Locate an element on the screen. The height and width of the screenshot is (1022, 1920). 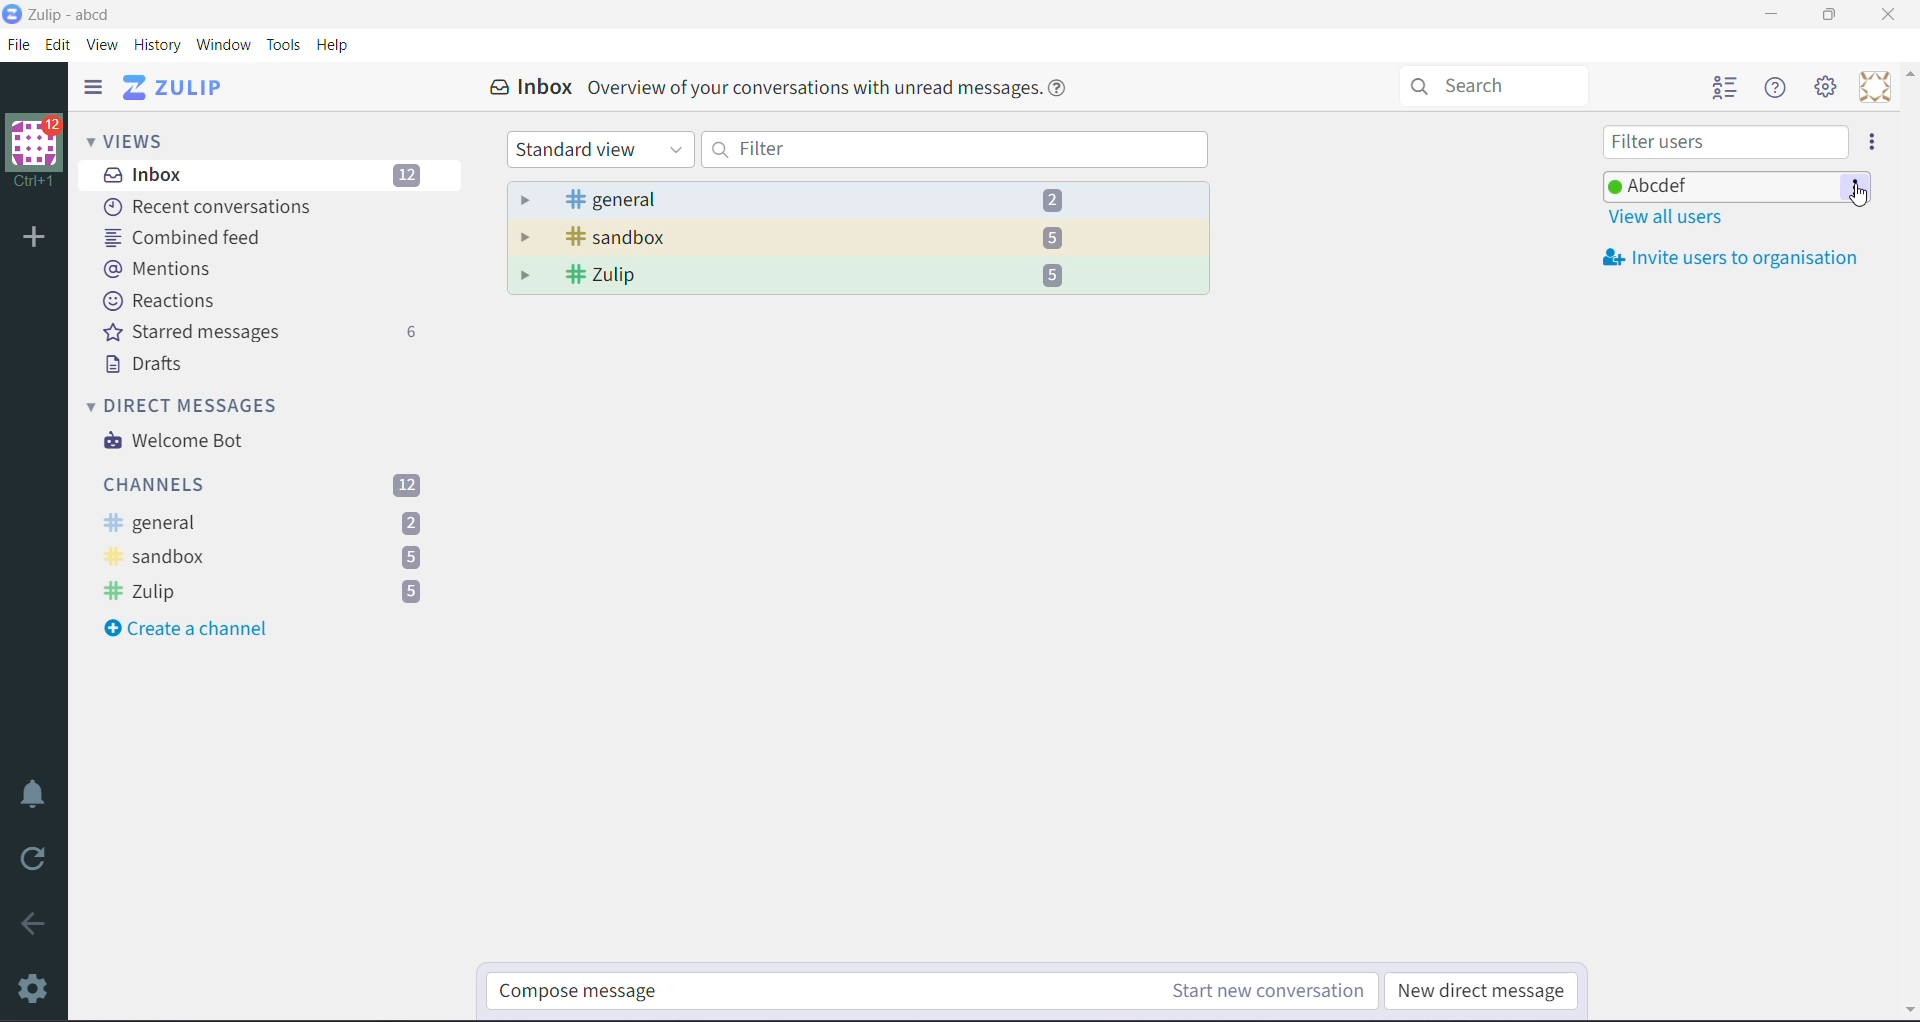
sandbox - 5 is located at coordinates (859, 238).